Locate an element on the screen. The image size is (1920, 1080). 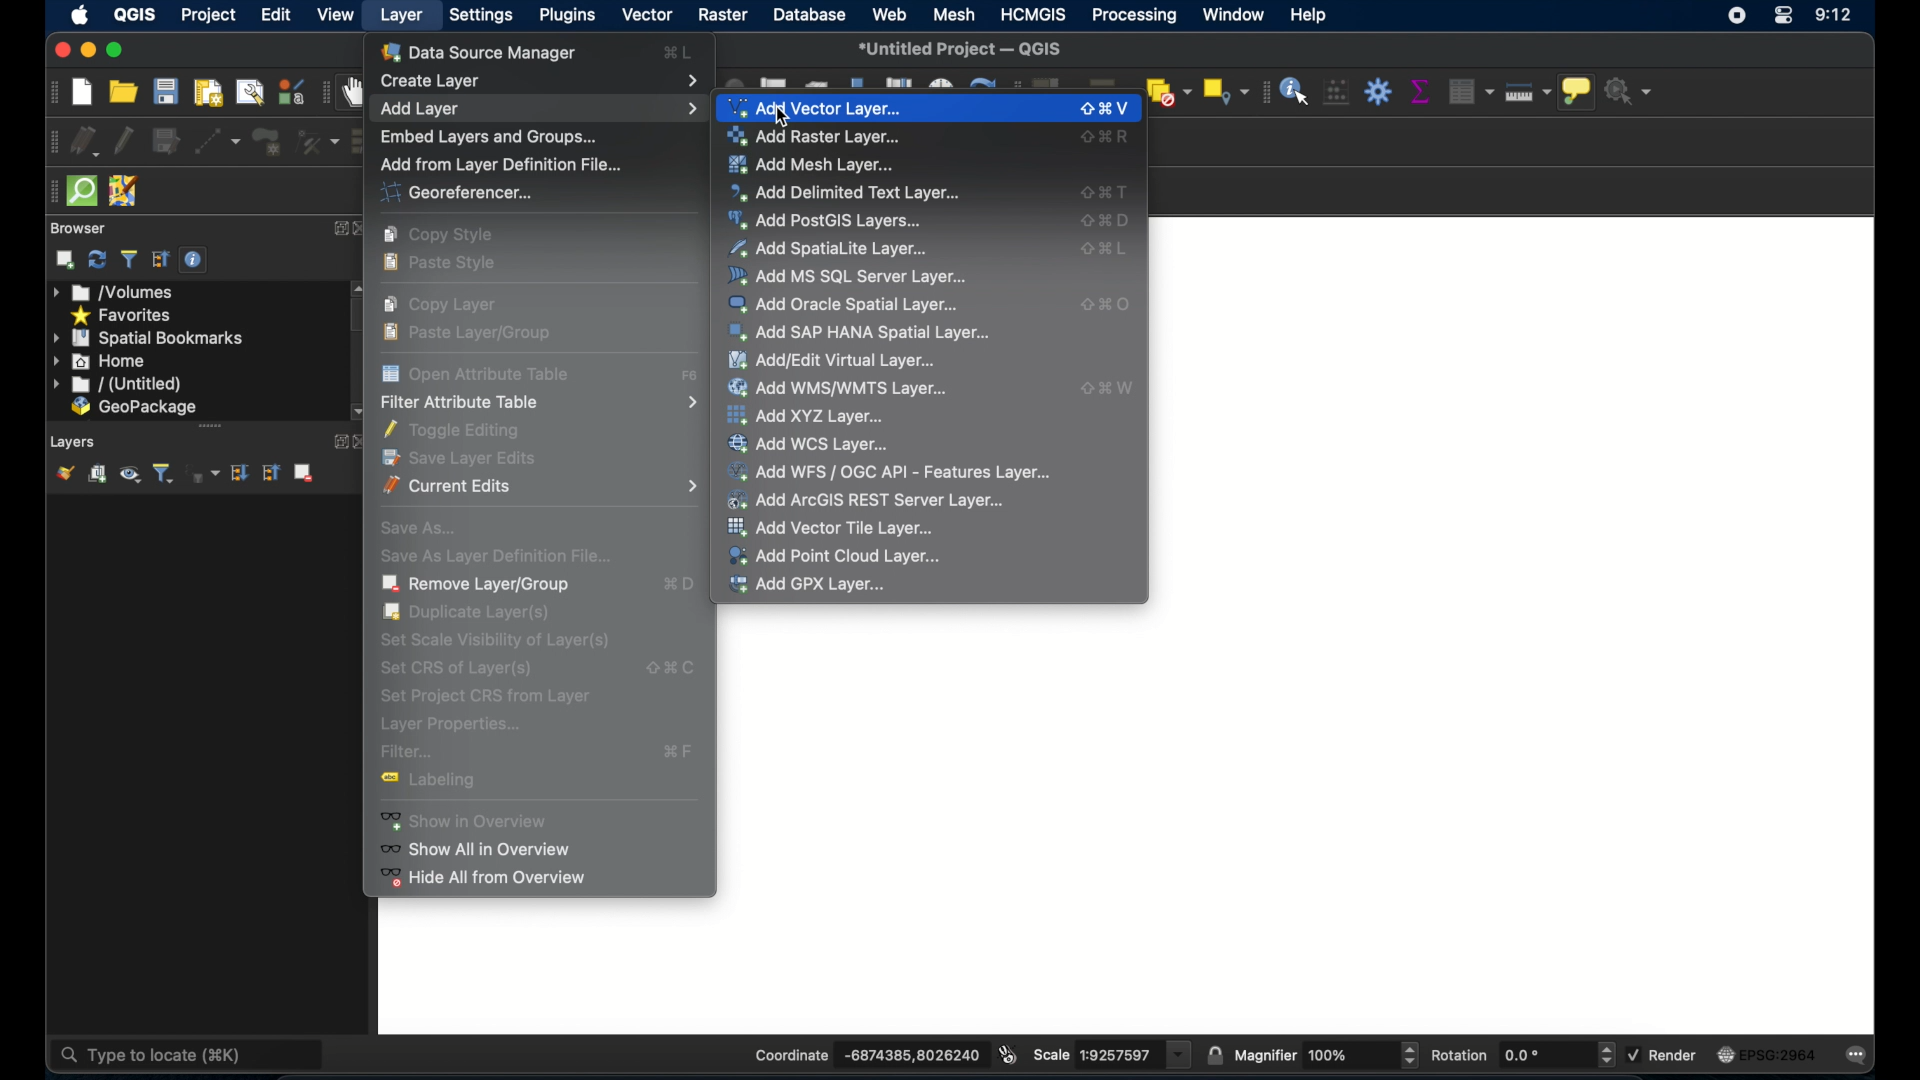
digitizing toolbar is located at coordinates (47, 141).